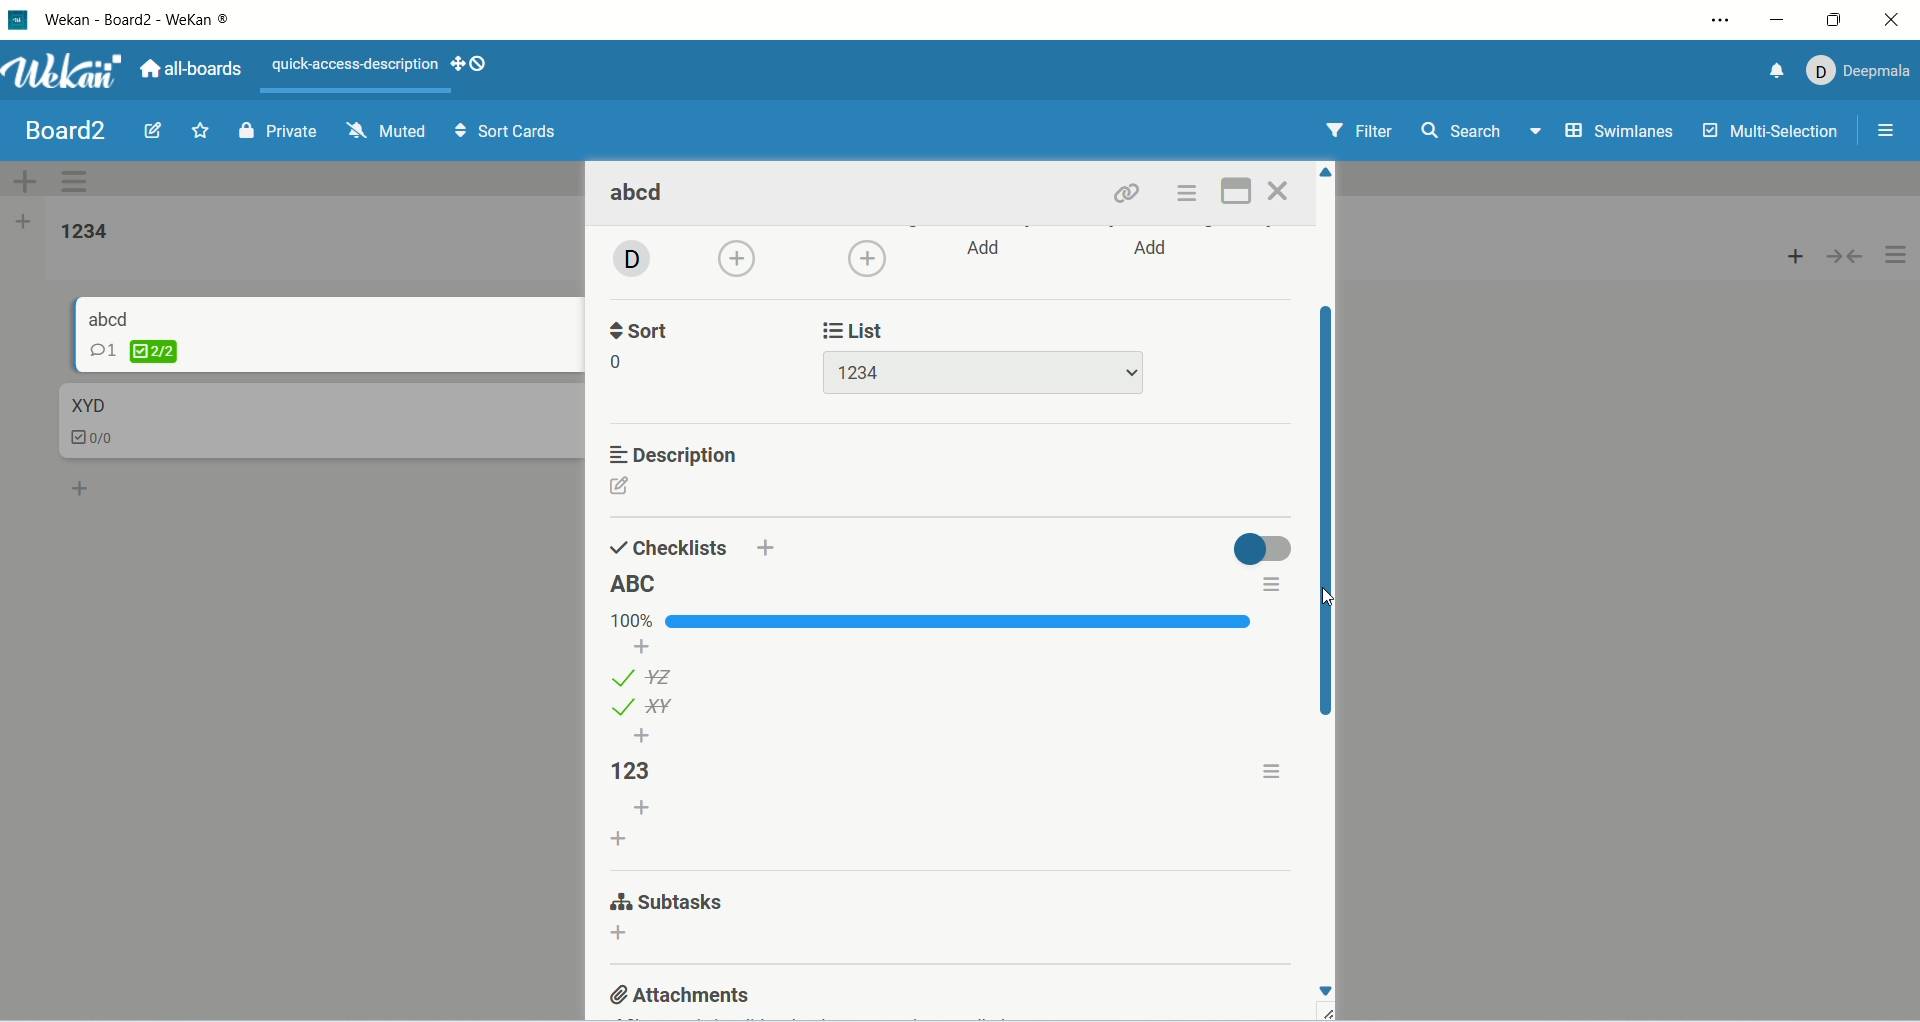 The image size is (1920, 1022). What do you see at coordinates (1359, 131) in the screenshot?
I see `filter` at bounding box center [1359, 131].